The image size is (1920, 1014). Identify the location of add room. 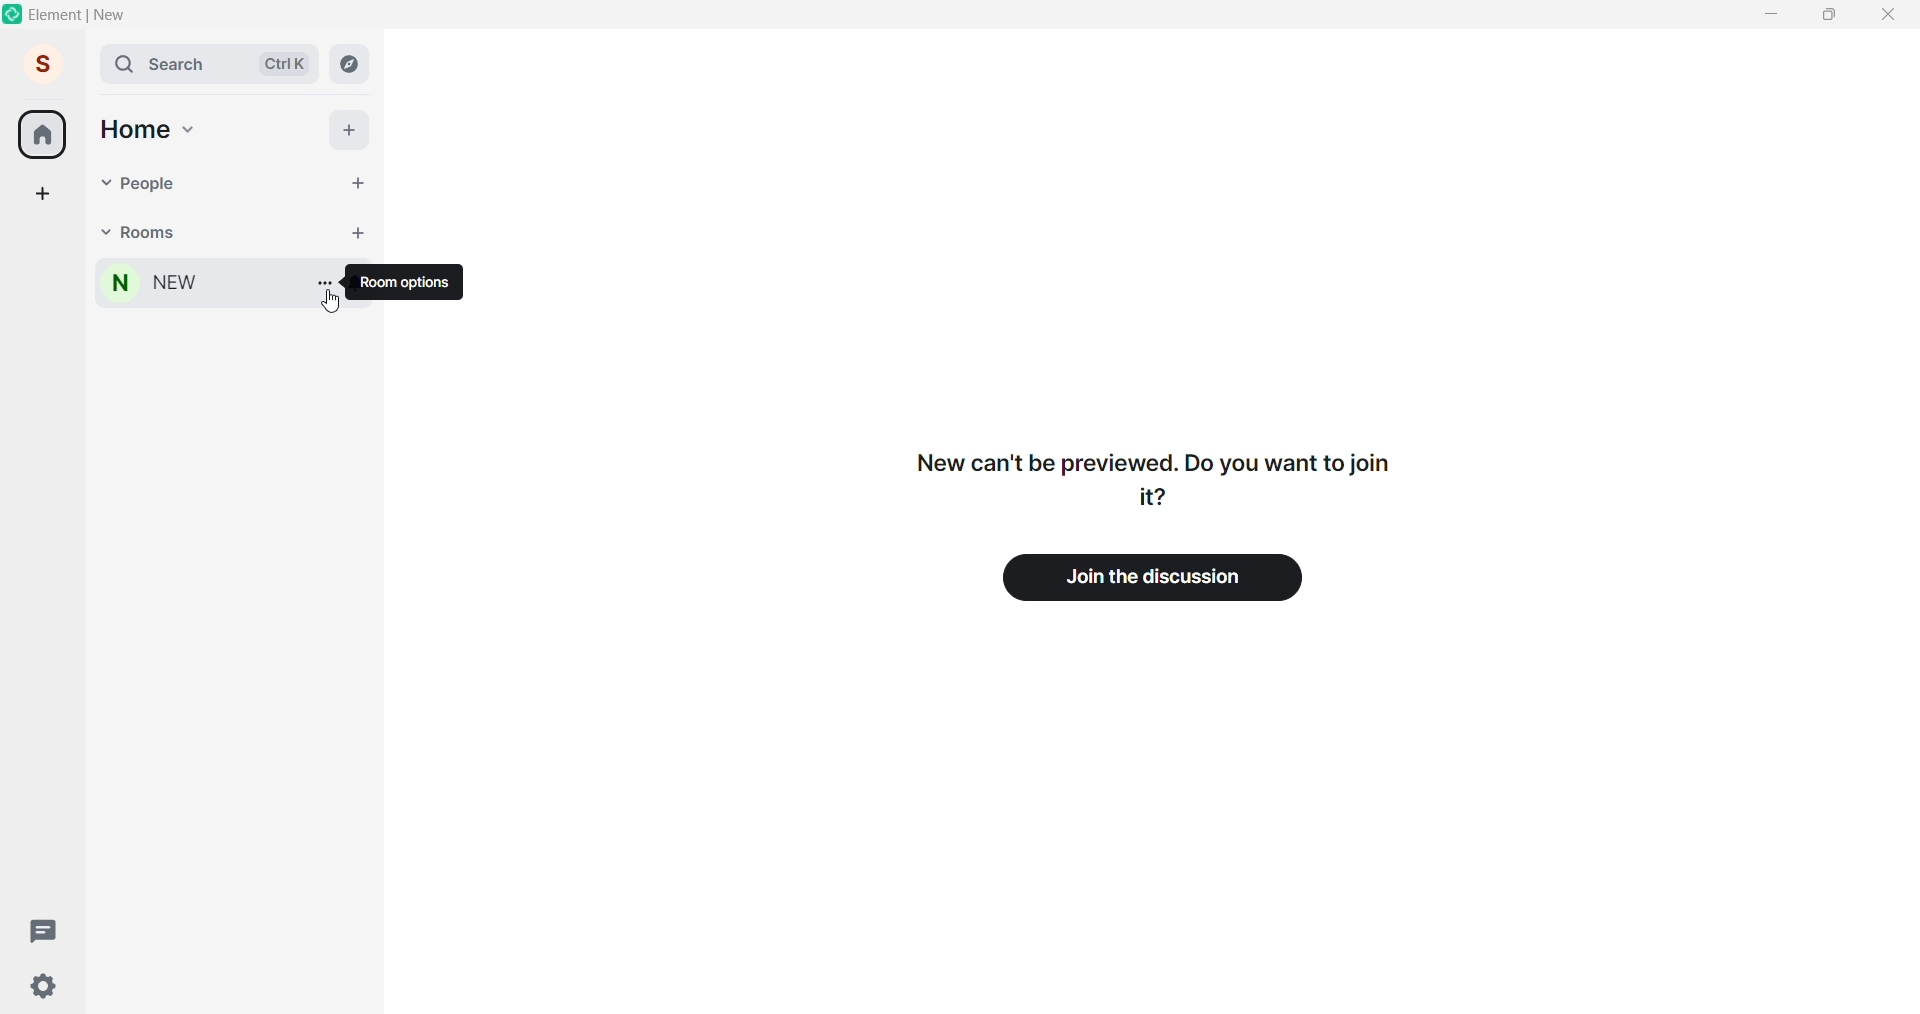
(353, 229).